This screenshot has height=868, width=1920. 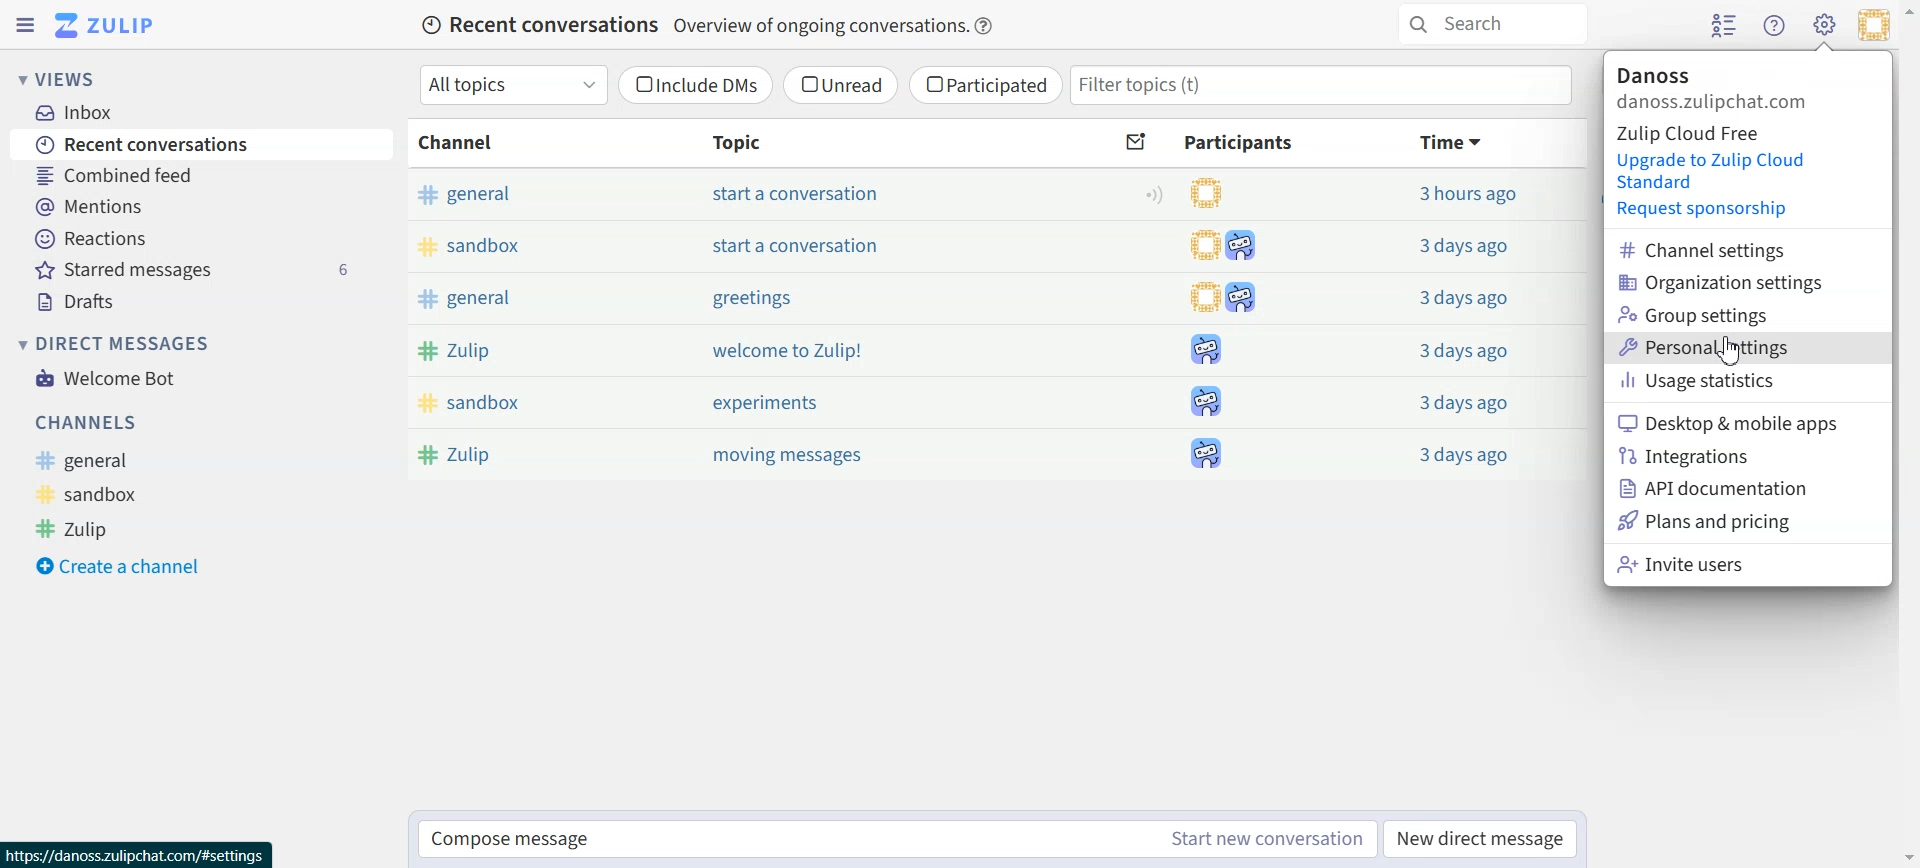 What do you see at coordinates (85, 461) in the screenshot?
I see `General` at bounding box center [85, 461].